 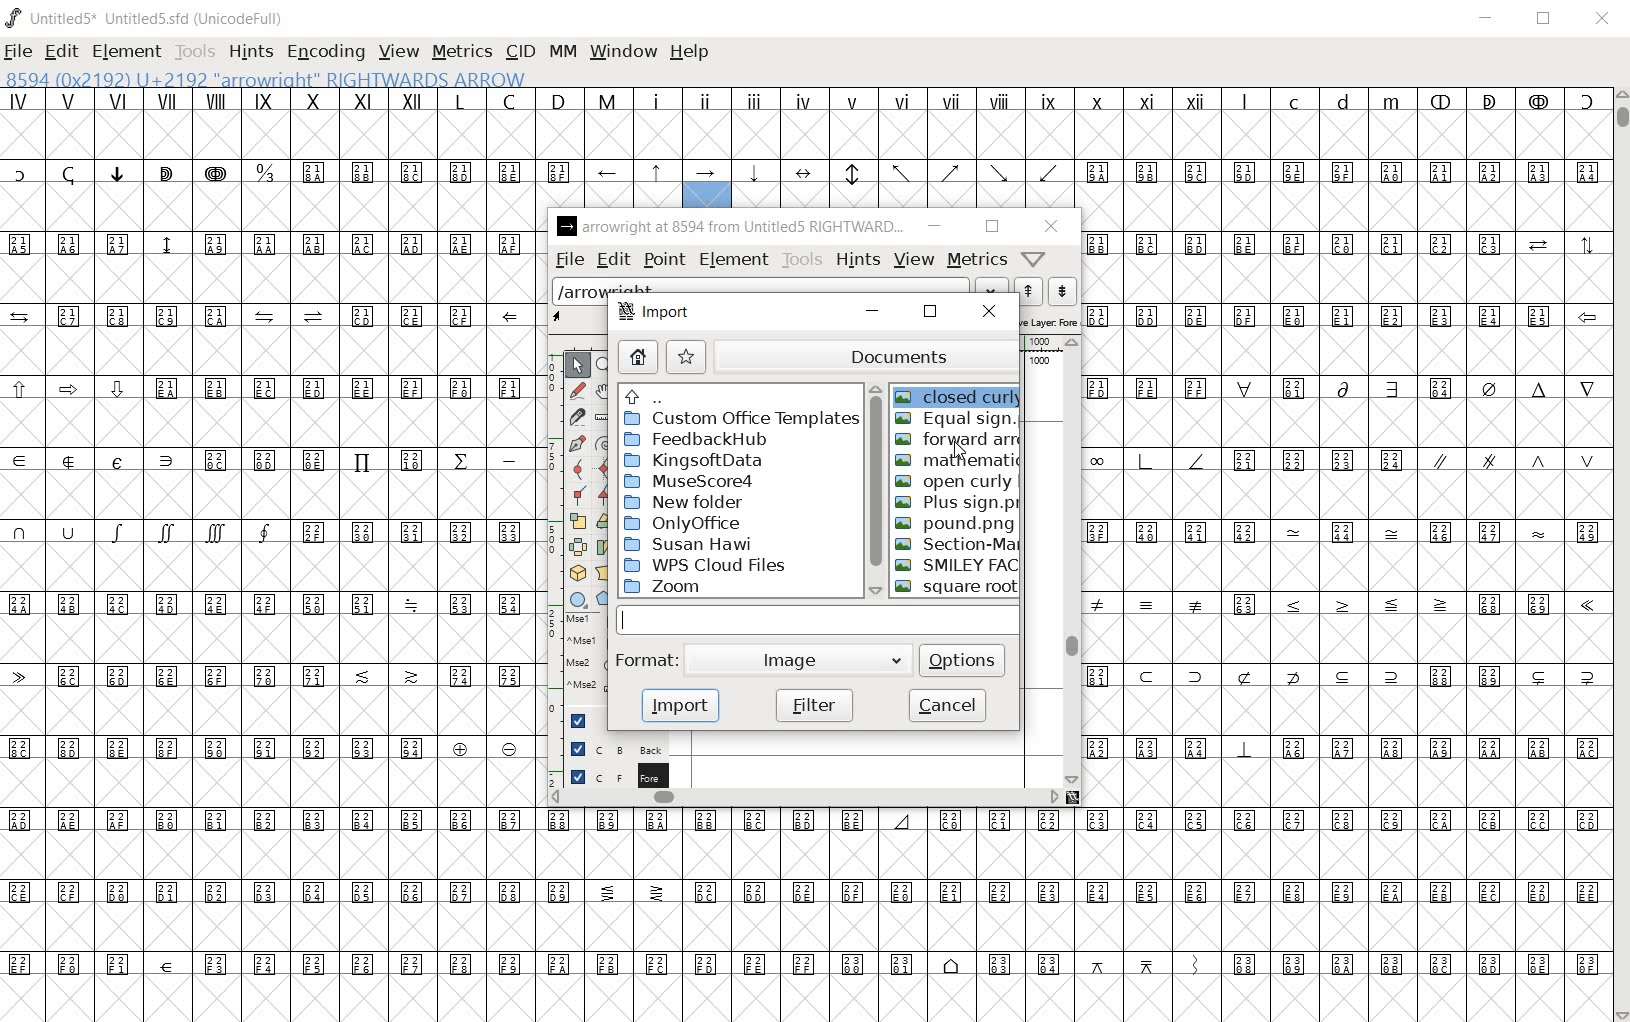 I want to click on Image, so click(x=803, y=660).